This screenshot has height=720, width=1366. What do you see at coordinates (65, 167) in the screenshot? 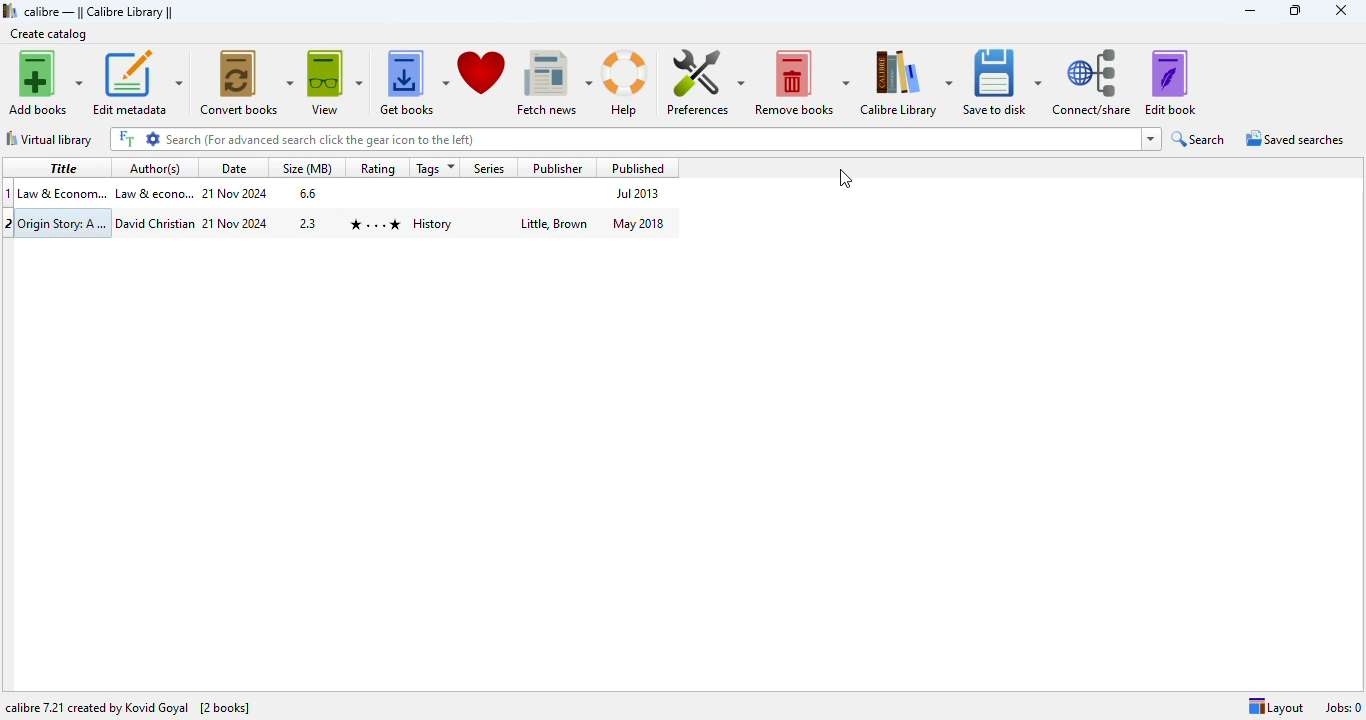
I see `title` at bounding box center [65, 167].